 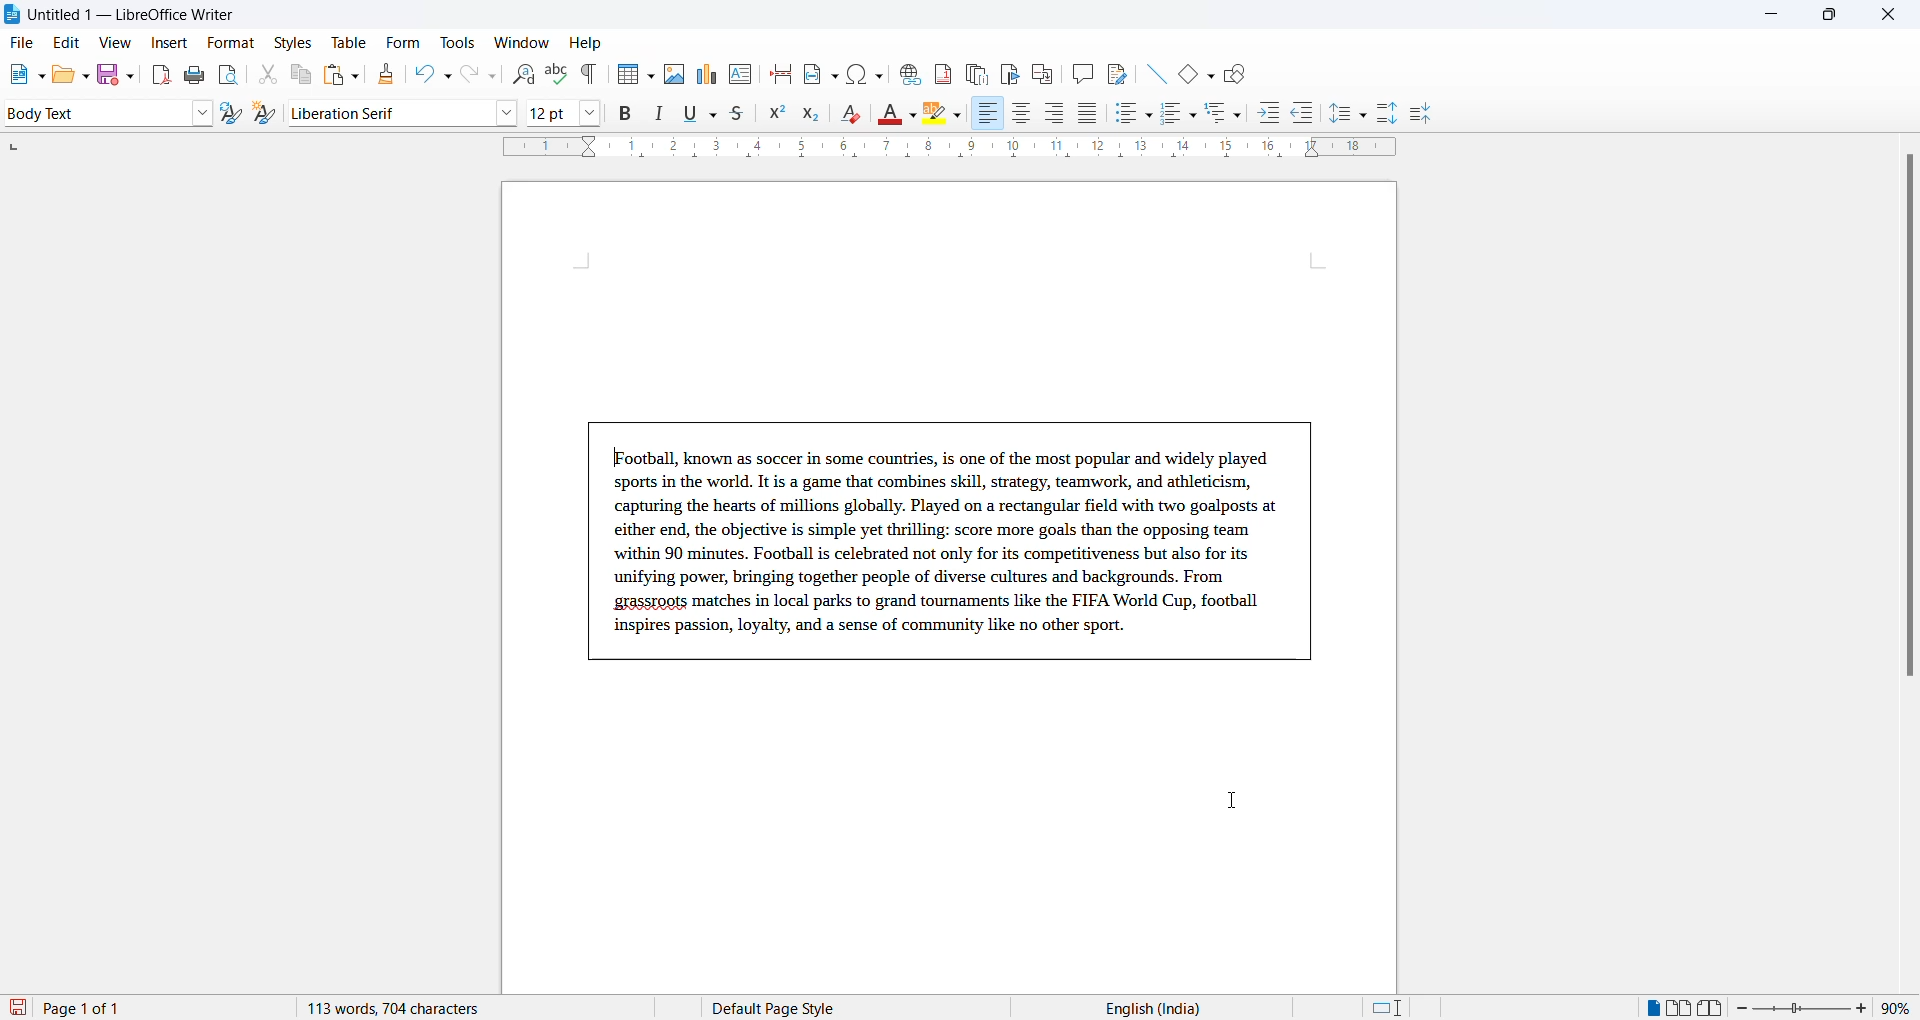 What do you see at coordinates (429, 74) in the screenshot?
I see `undo` at bounding box center [429, 74].